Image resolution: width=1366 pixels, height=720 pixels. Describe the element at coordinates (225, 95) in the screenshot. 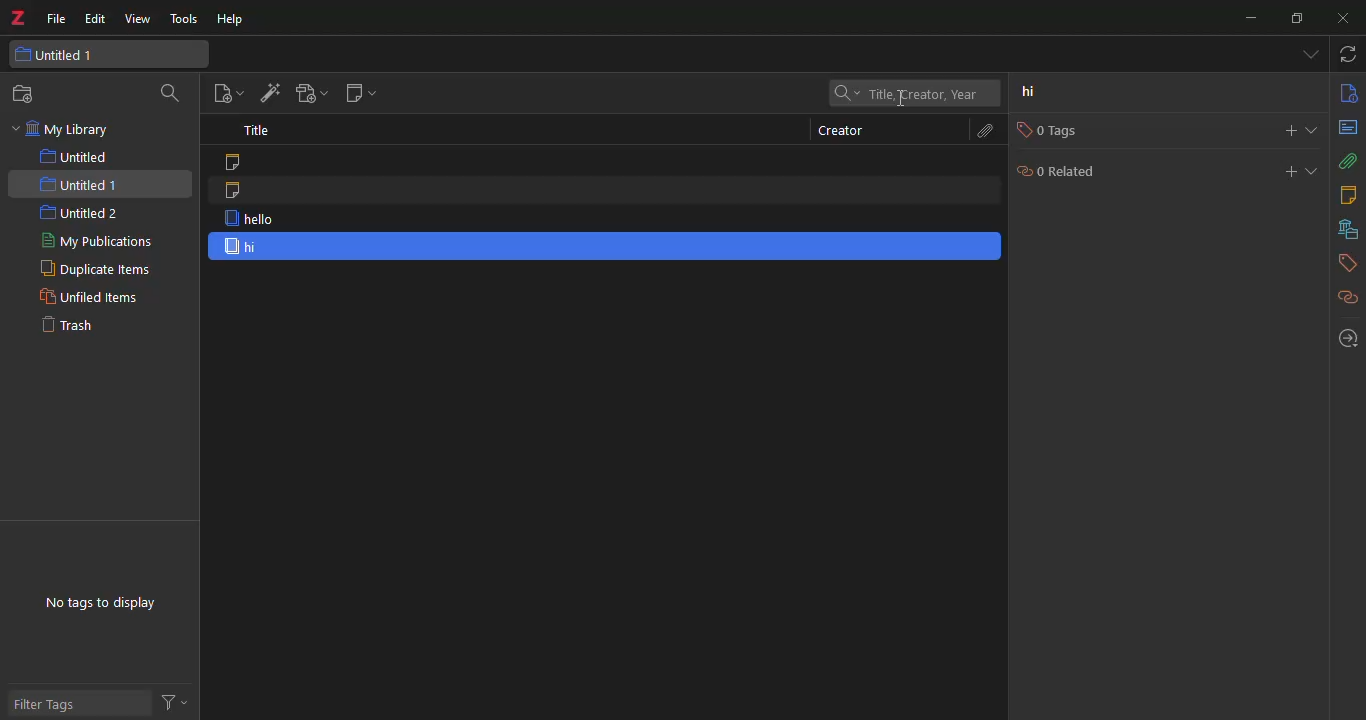

I see `new item` at that location.